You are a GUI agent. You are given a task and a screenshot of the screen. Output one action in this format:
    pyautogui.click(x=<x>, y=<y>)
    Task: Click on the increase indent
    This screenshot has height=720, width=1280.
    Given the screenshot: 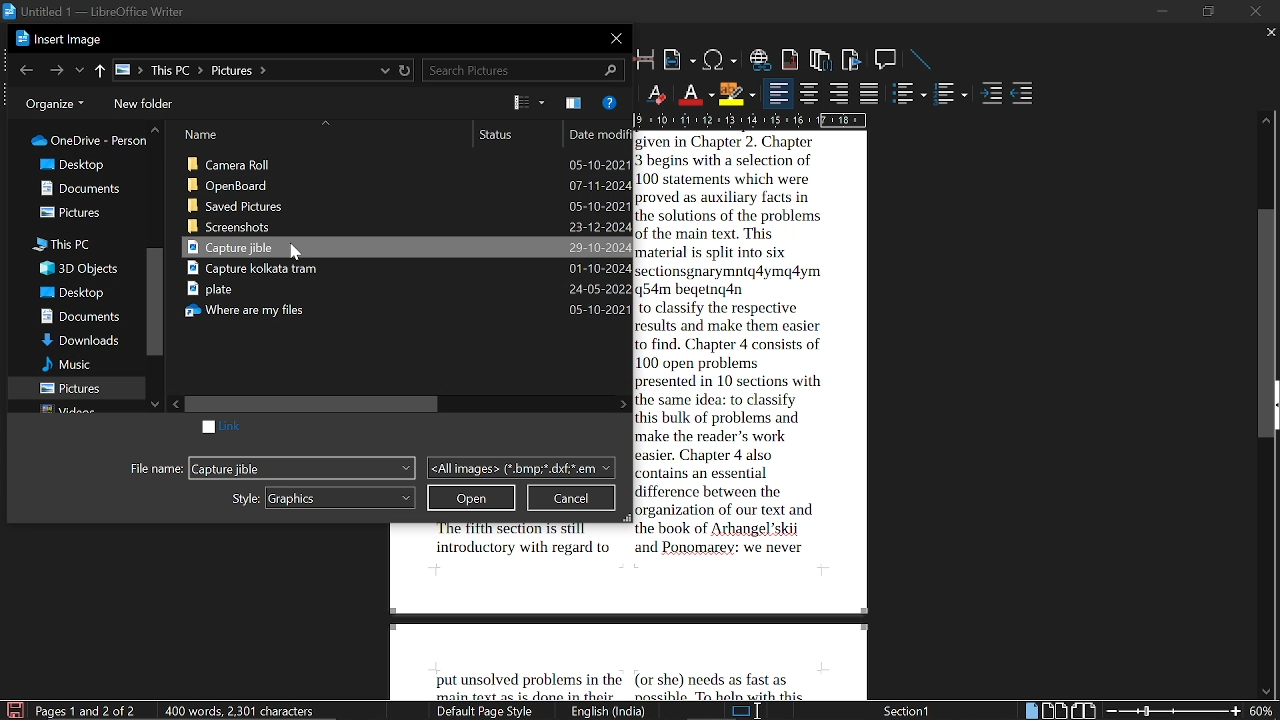 What is the action you would take?
    pyautogui.click(x=993, y=93)
    